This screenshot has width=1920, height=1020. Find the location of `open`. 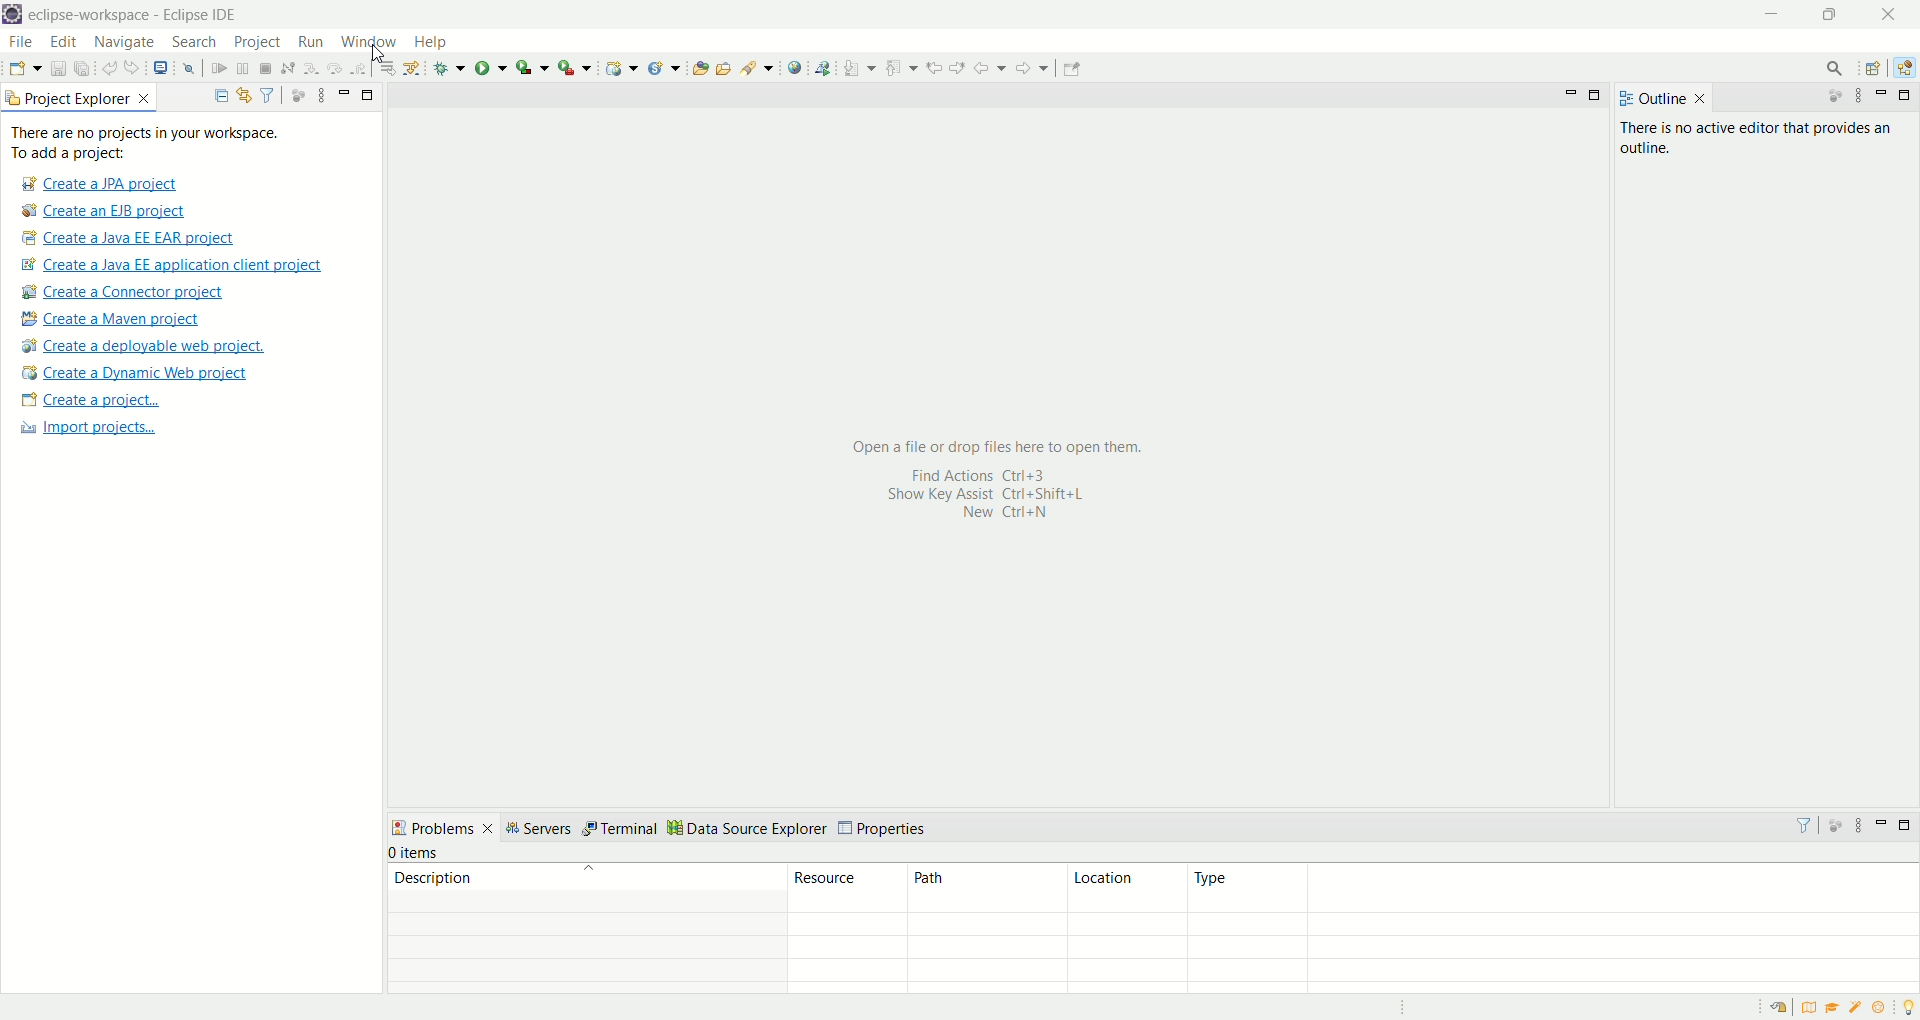

open is located at coordinates (25, 71).